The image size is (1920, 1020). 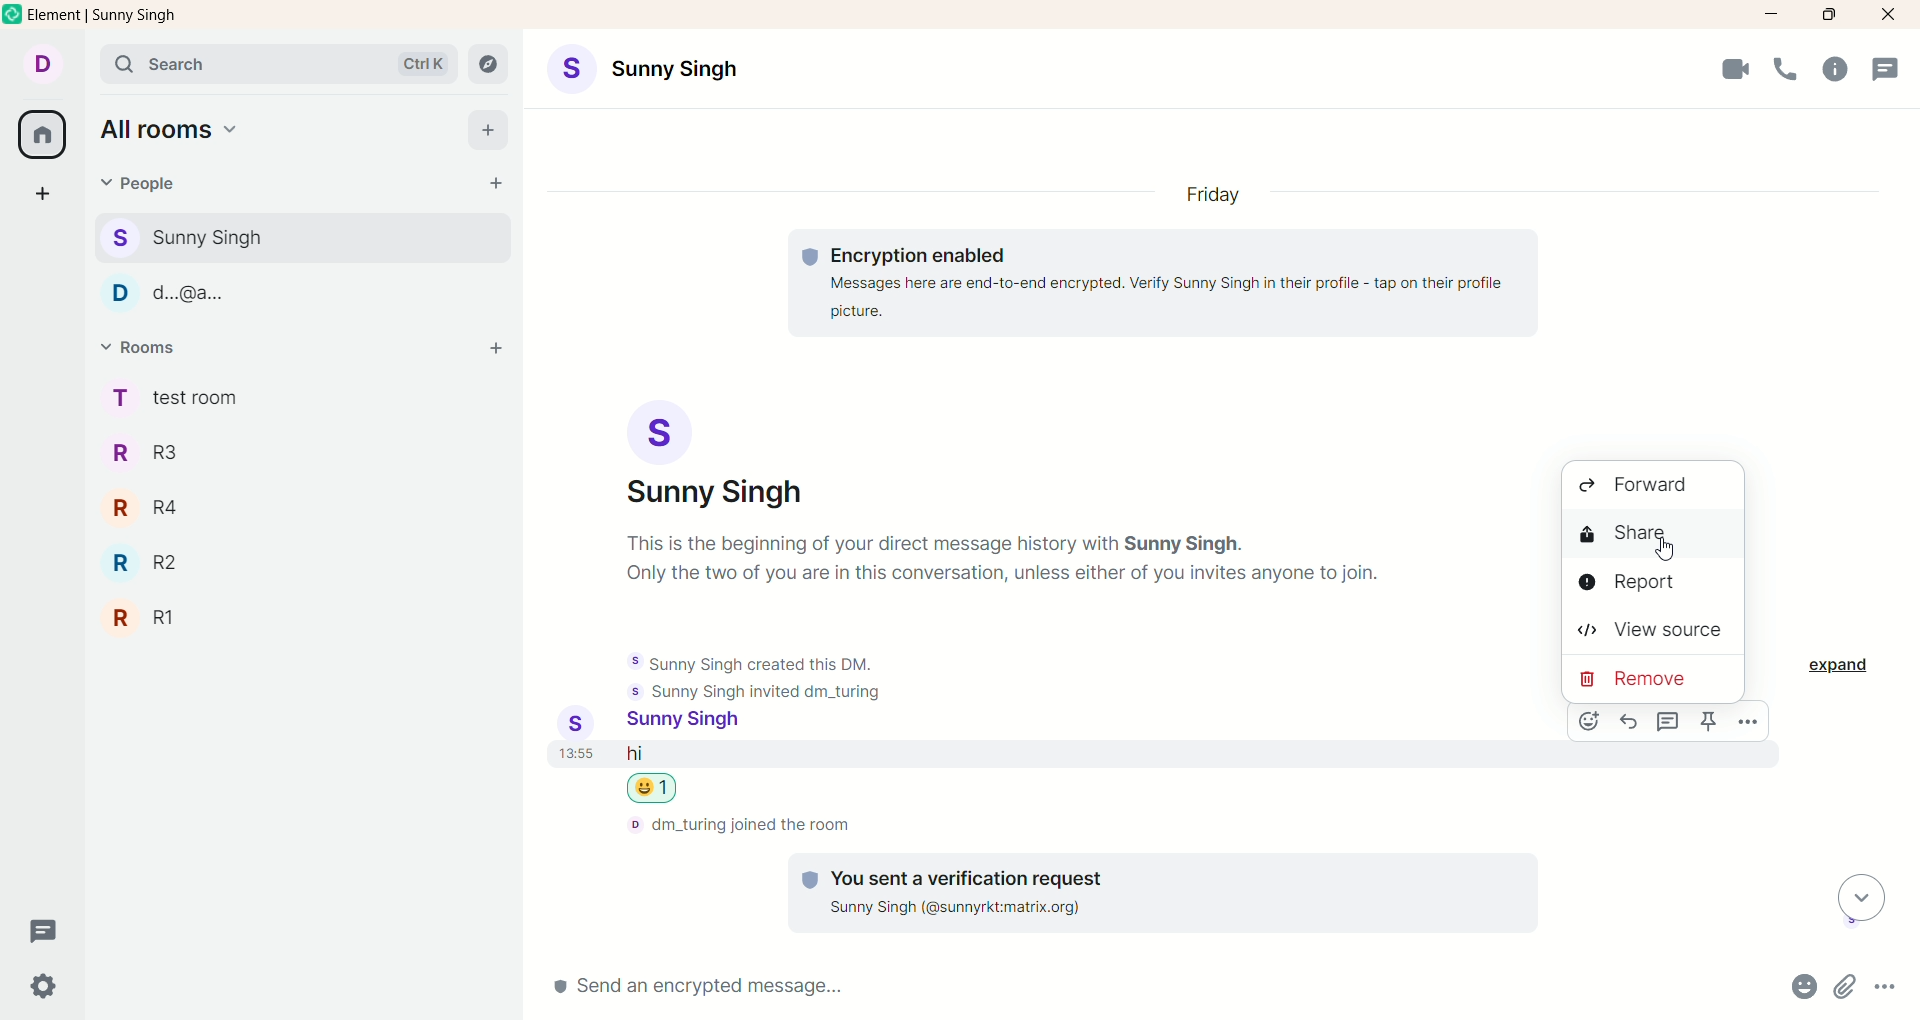 What do you see at coordinates (1149, 892) in the screenshot?
I see `text` at bounding box center [1149, 892].